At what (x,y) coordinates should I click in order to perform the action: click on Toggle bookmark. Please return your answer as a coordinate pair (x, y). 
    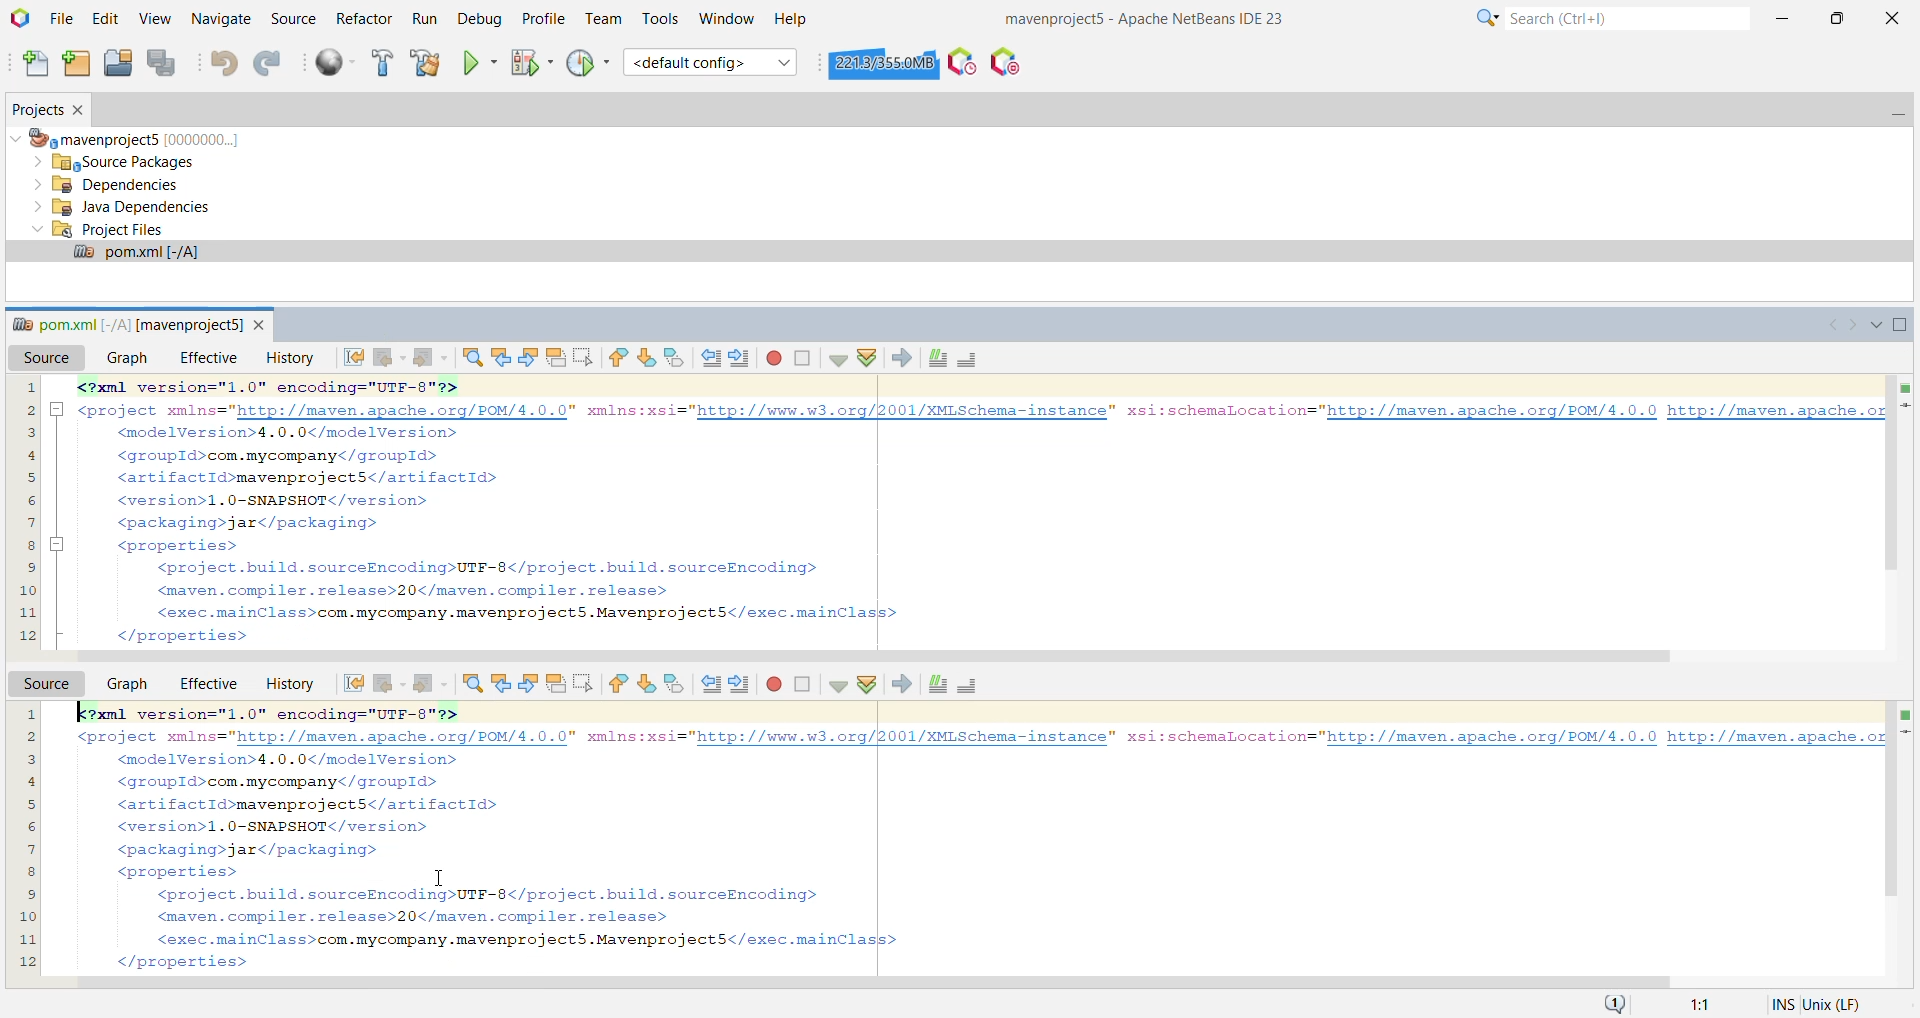
    Looking at the image, I should click on (677, 355).